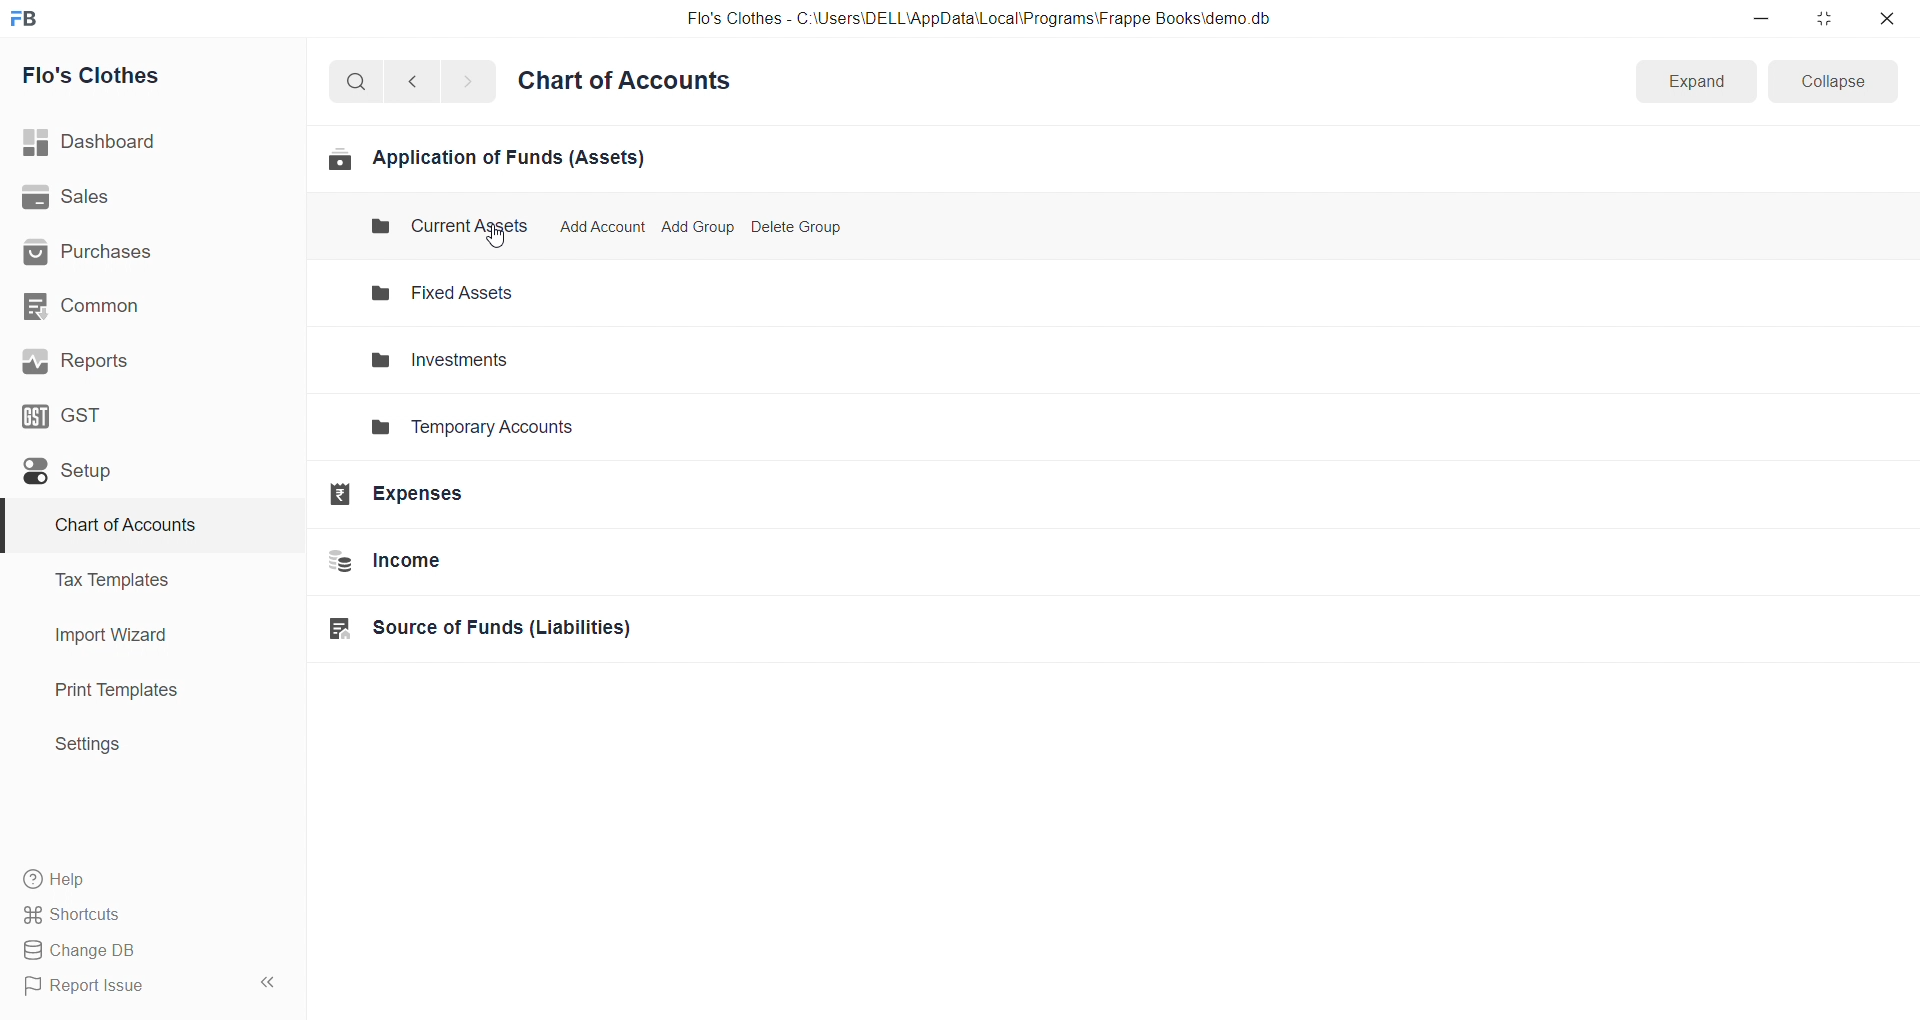 The width and height of the screenshot is (1920, 1020). What do you see at coordinates (140, 526) in the screenshot?
I see `Chart of Accounts` at bounding box center [140, 526].